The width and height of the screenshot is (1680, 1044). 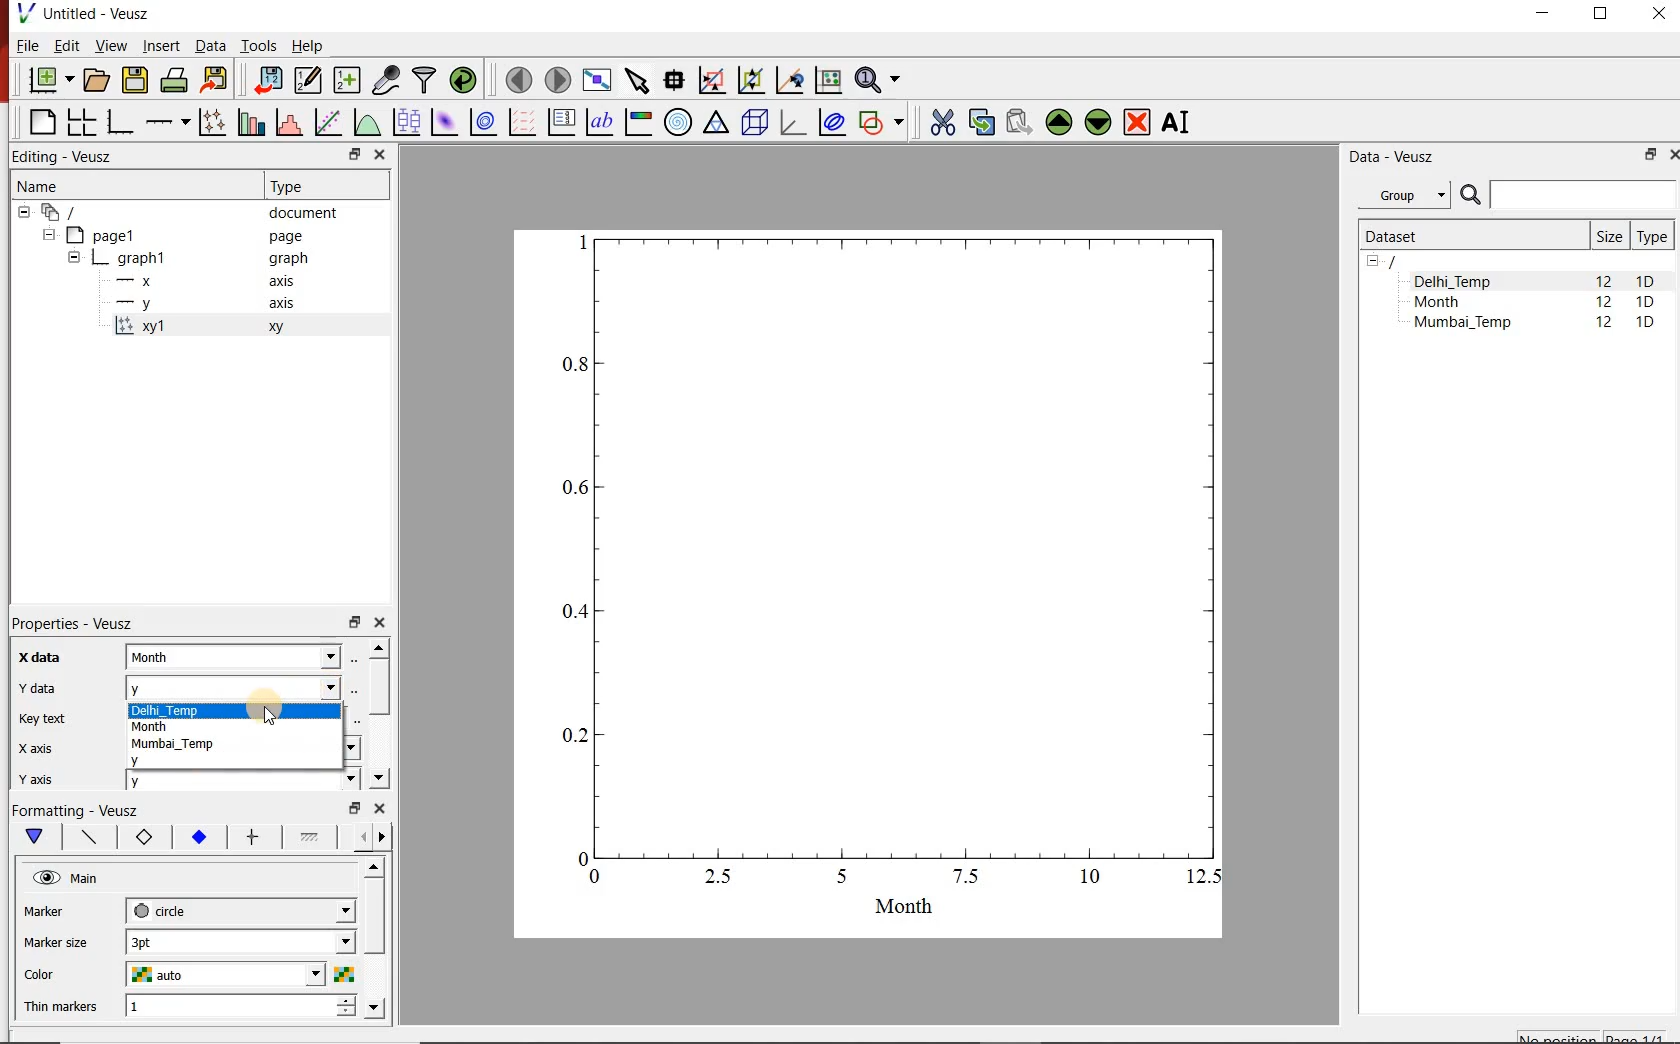 What do you see at coordinates (31, 837) in the screenshot?
I see `Main formatting` at bounding box center [31, 837].